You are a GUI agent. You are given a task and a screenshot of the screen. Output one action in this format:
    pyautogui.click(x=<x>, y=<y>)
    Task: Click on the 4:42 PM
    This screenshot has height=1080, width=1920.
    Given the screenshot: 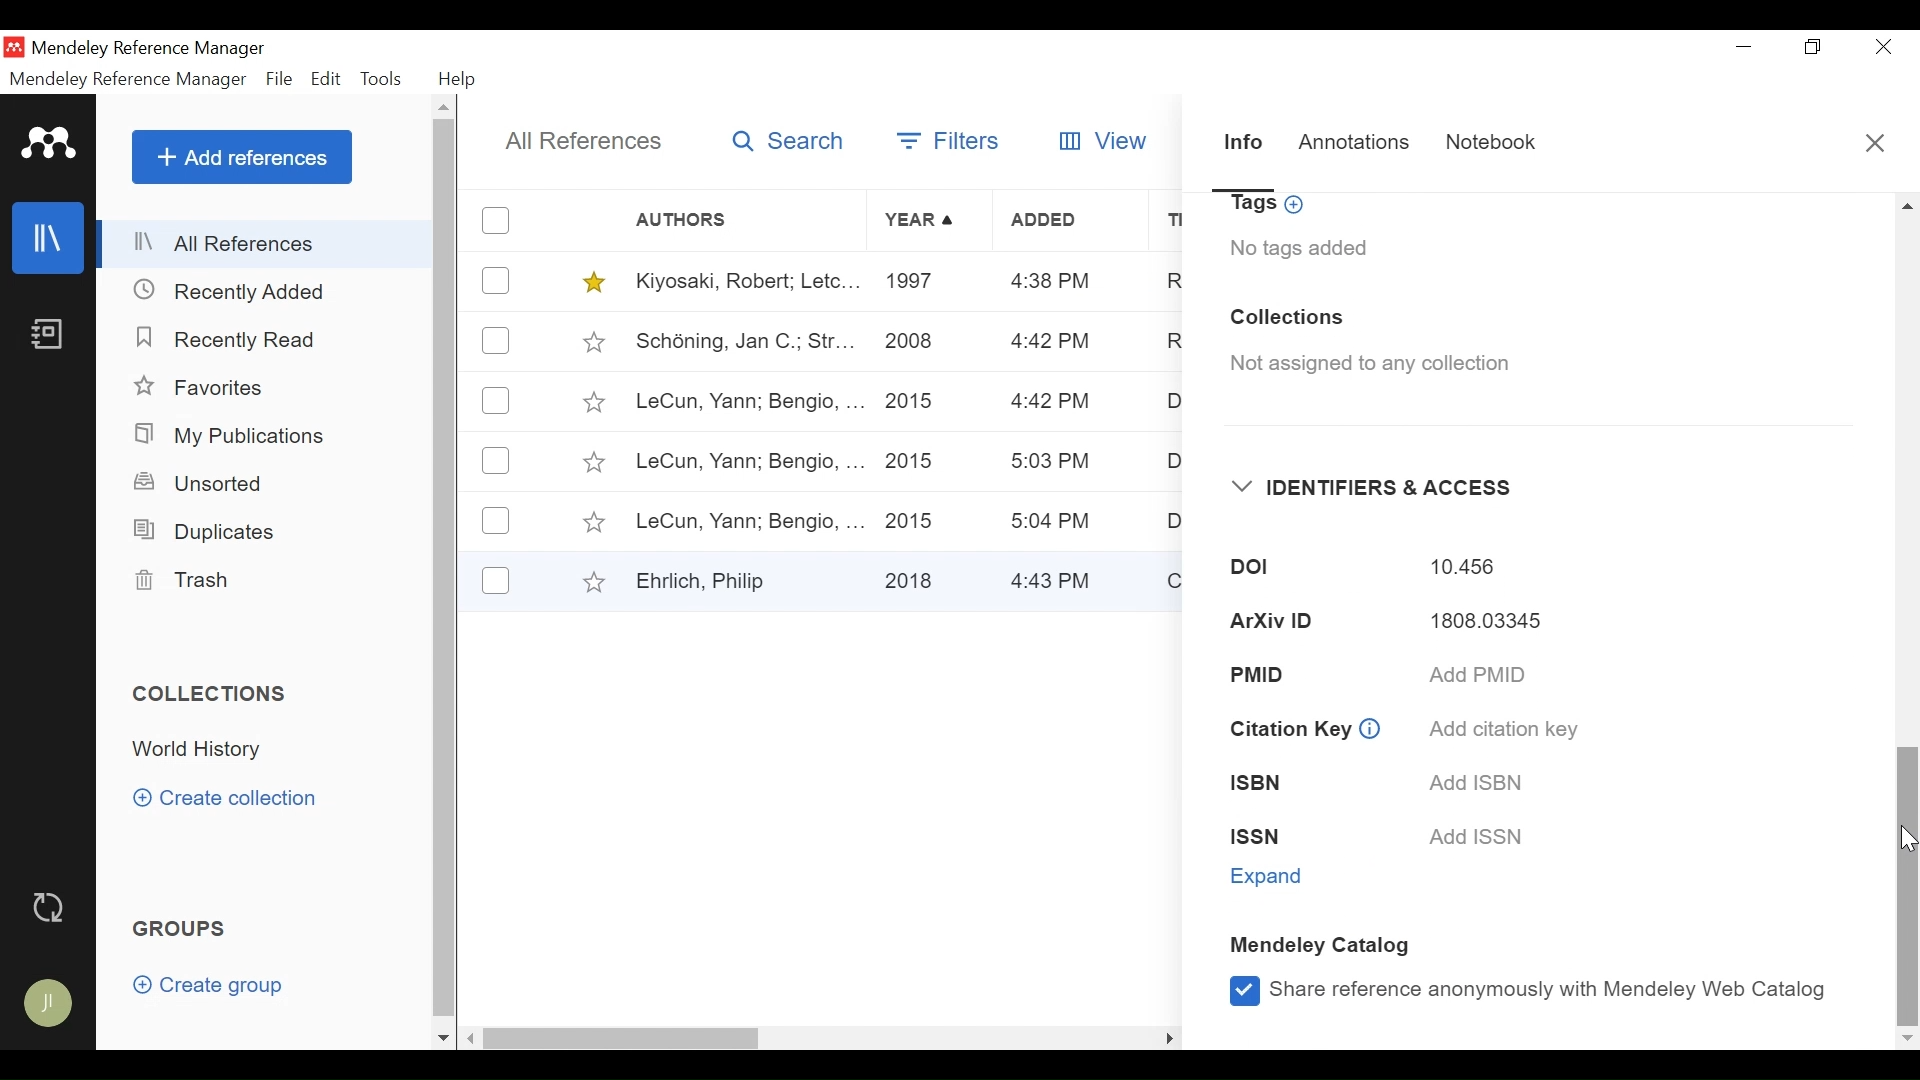 What is the action you would take?
    pyautogui.click(x=1047, y=403)
    